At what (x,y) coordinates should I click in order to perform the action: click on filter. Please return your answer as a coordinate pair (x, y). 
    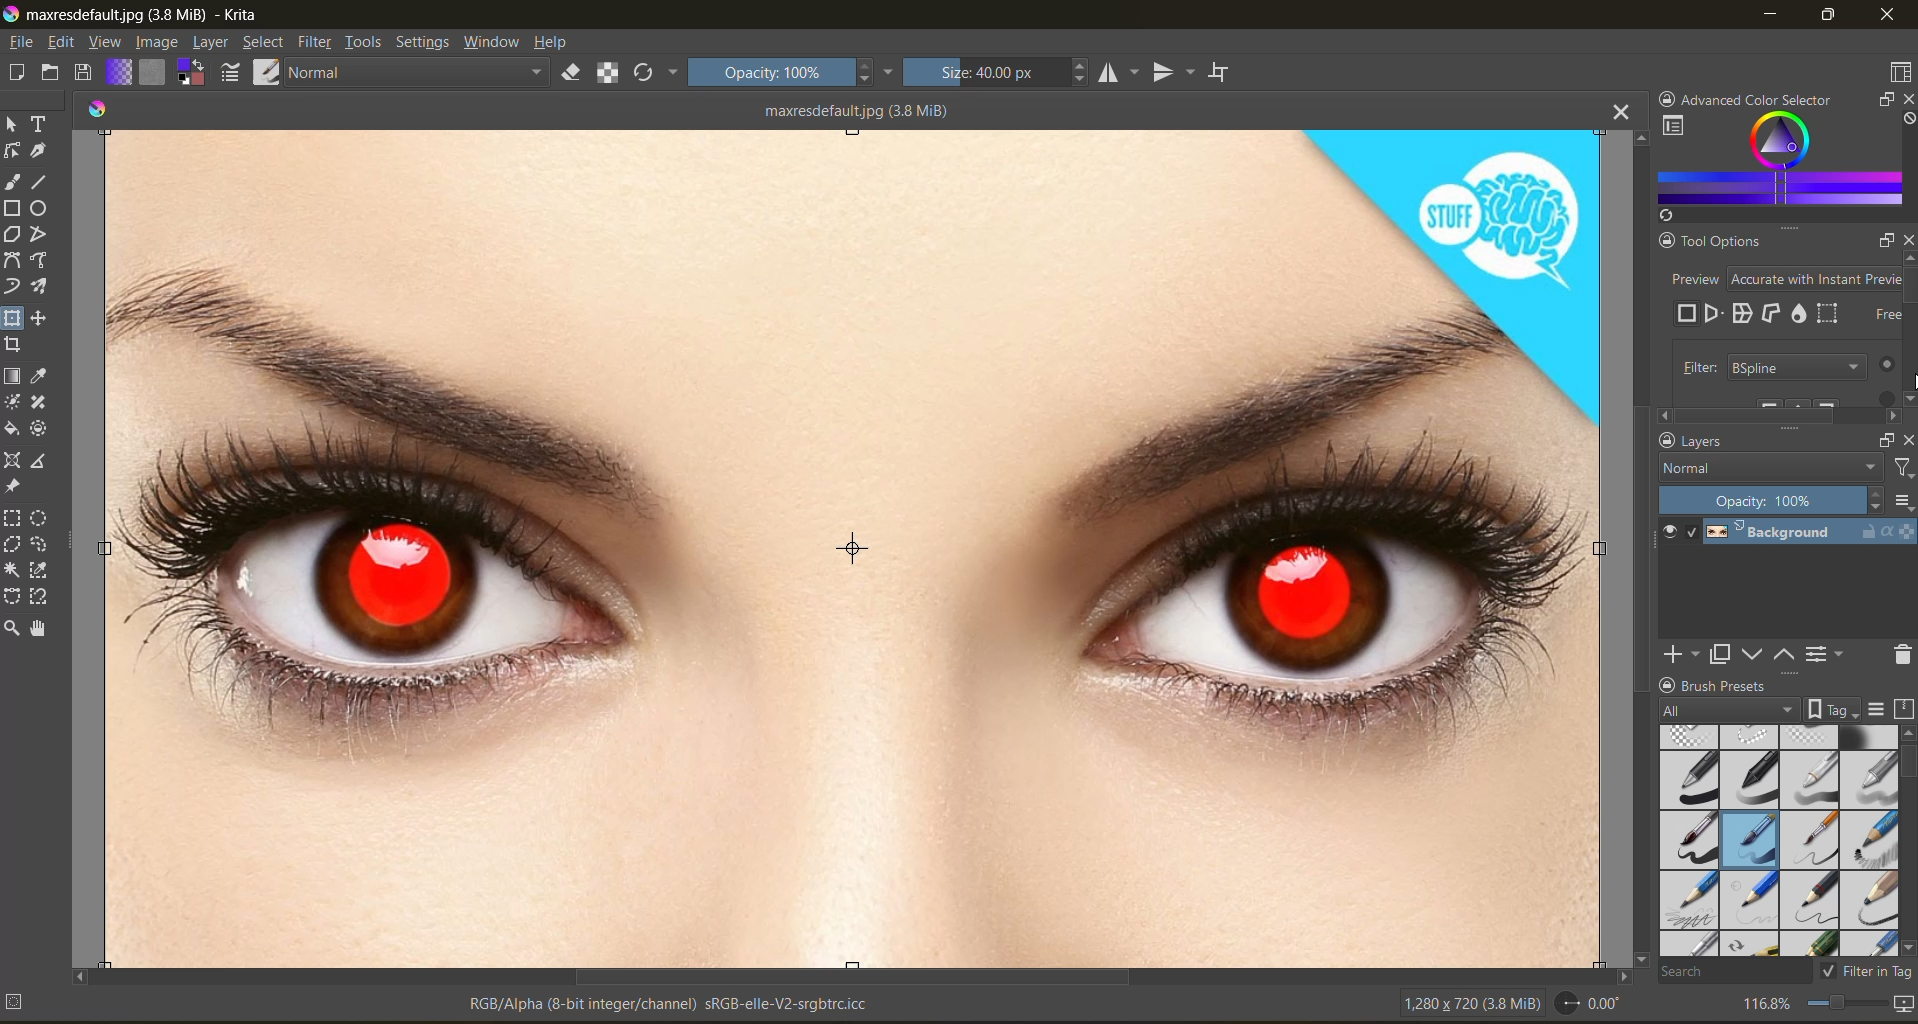
    Looking at the image, I should click on (319, 41).